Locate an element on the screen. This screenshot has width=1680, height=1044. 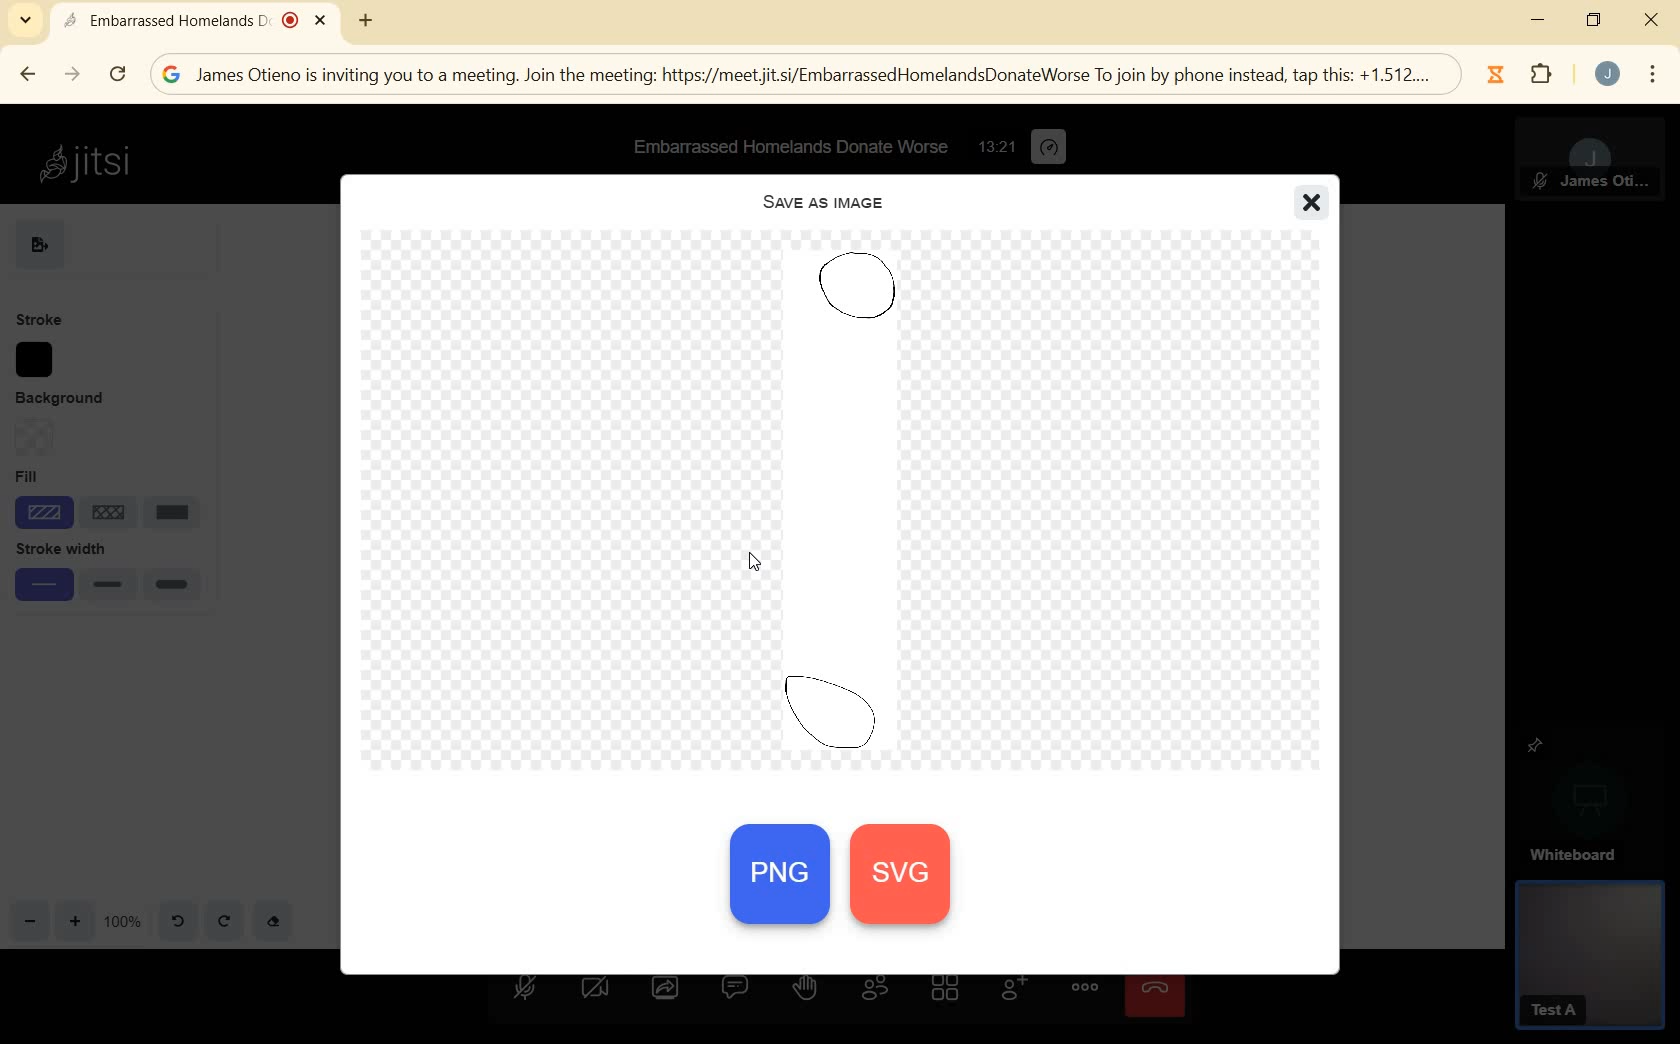
STROKE is located at coordinates (39, 320).